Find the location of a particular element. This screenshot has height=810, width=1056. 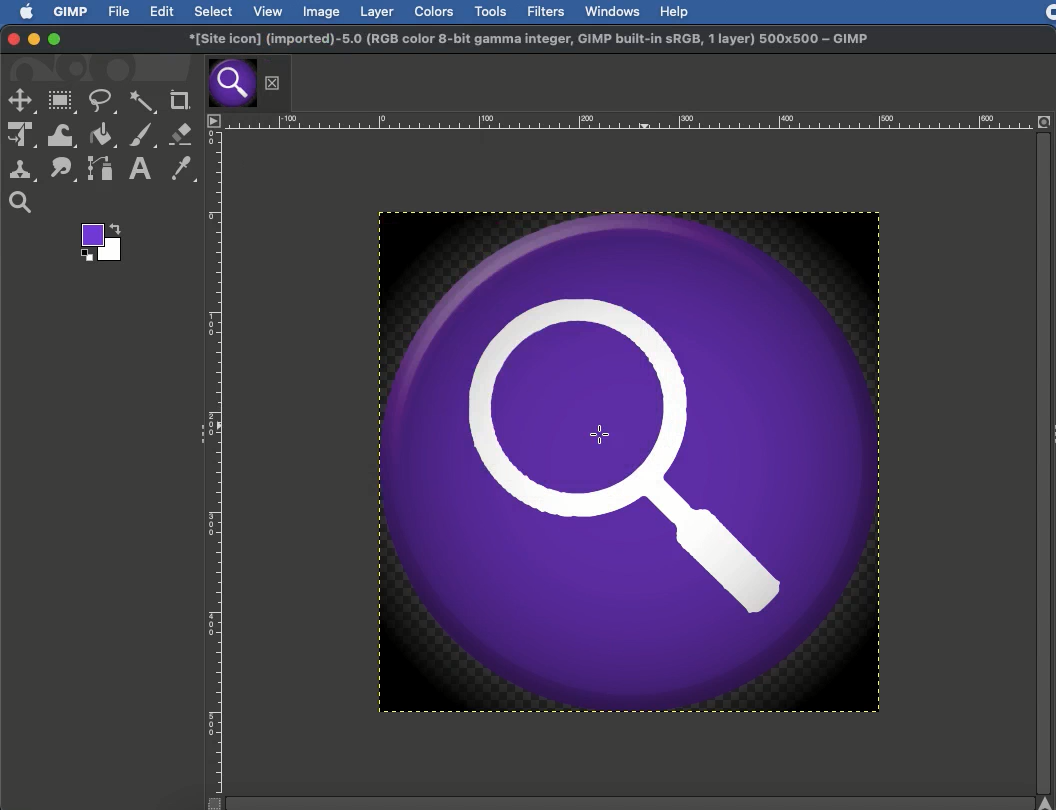

selection is located at coordinates (23, 103).